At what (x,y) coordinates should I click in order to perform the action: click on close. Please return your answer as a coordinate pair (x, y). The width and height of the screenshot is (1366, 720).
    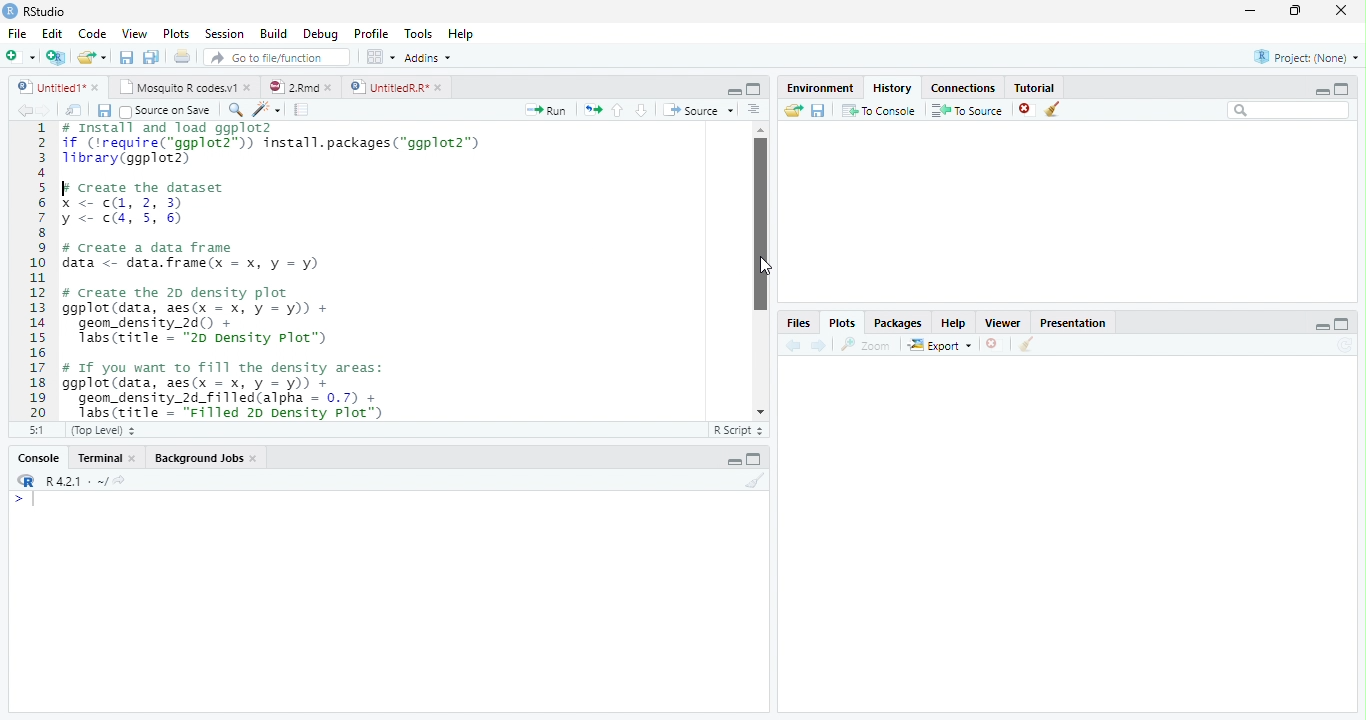
    Looking at the image, I should click on (332, 87).